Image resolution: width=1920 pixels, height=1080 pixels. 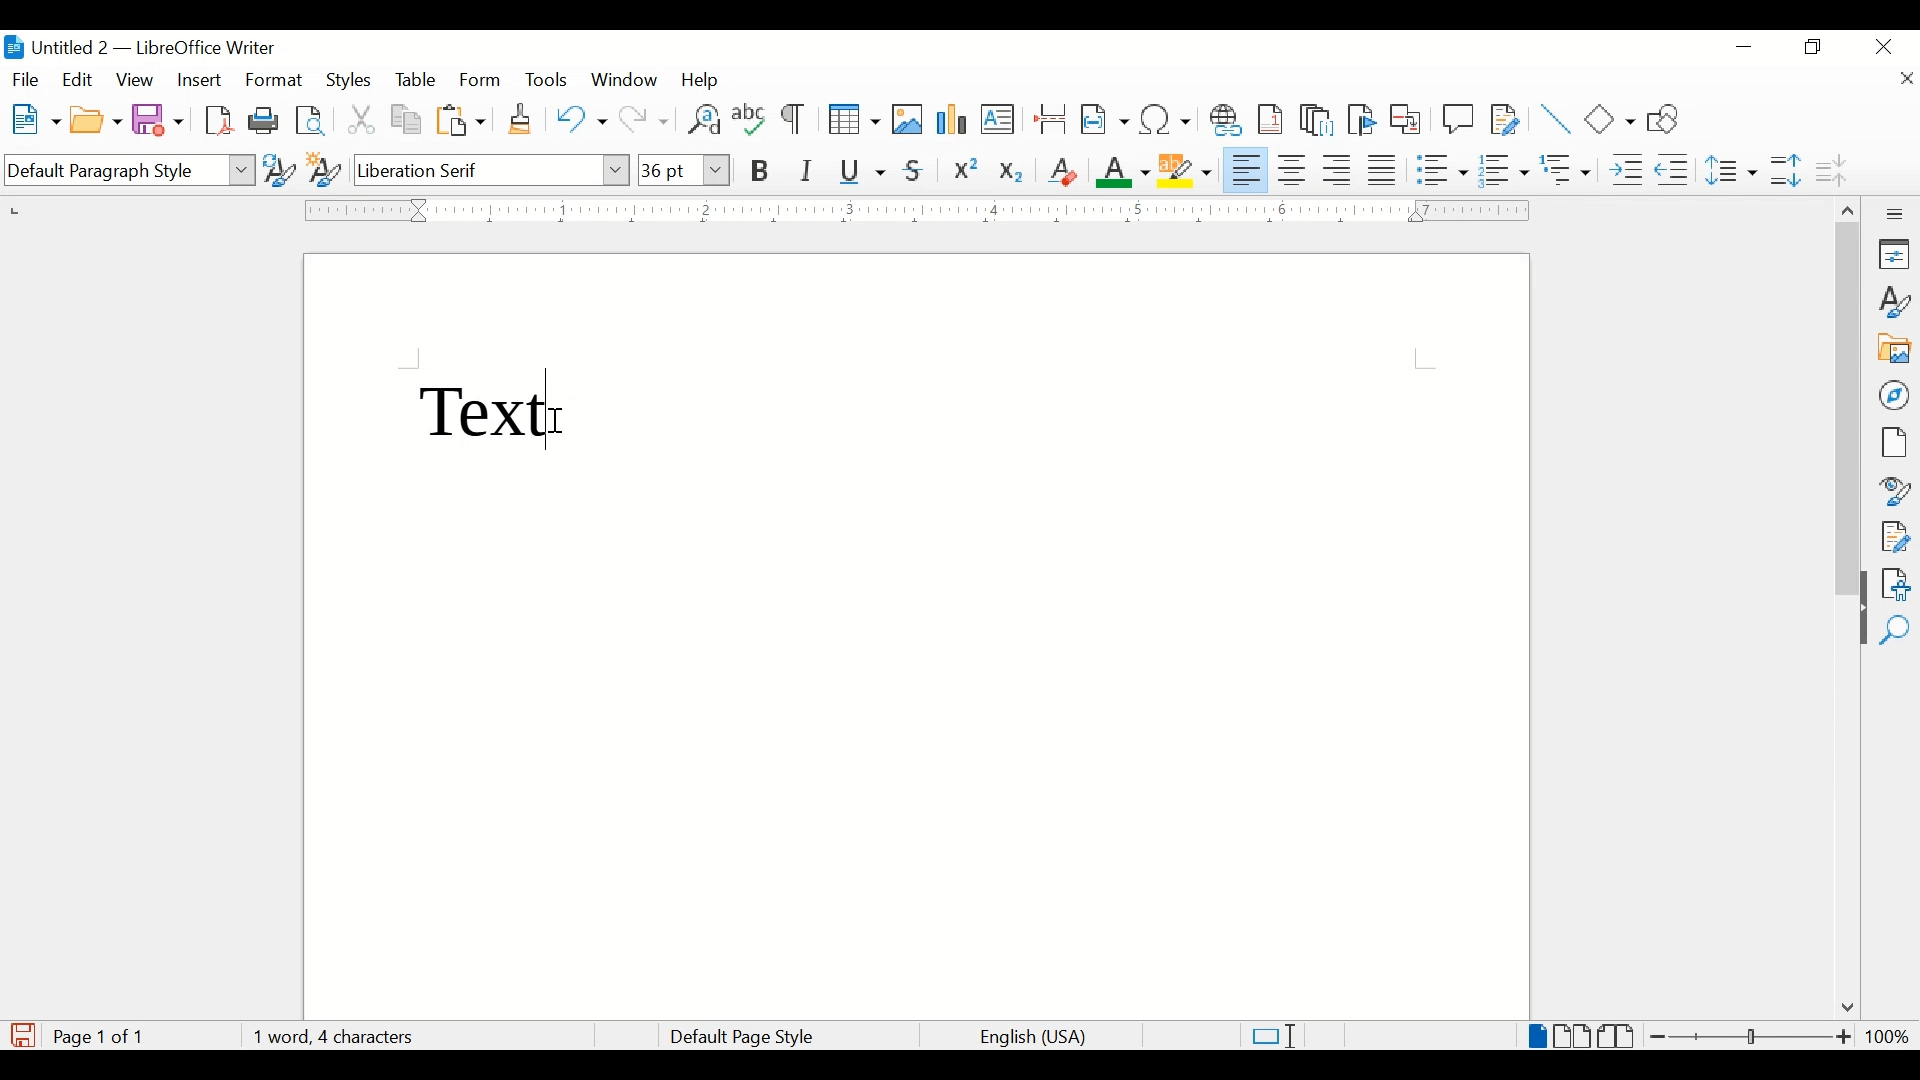 What do you see at coordinates (863, 171) in the screenshot?
I see `underline` at bounding box center [863, 171].